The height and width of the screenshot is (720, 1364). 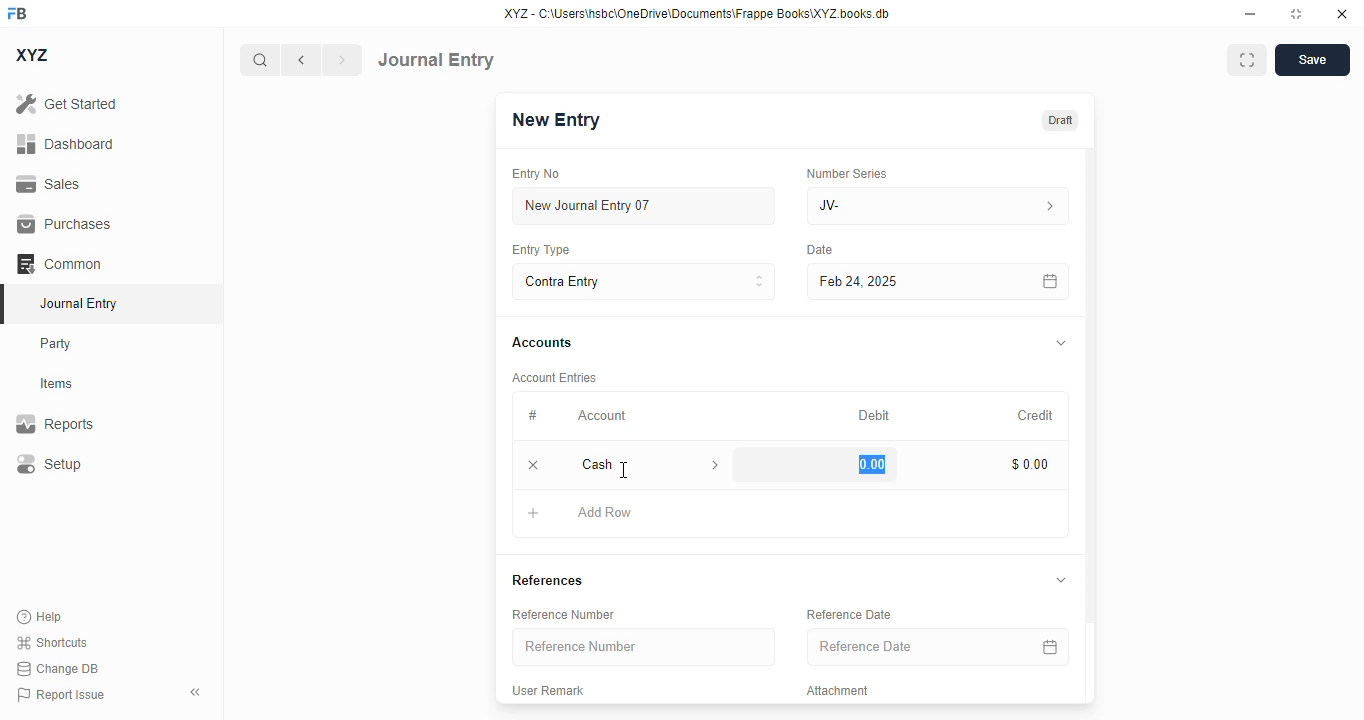 What do you see at coordinates (1296, 14) in the screenshot?
I see `toggle maximize` at bounding box center [1296, 14].